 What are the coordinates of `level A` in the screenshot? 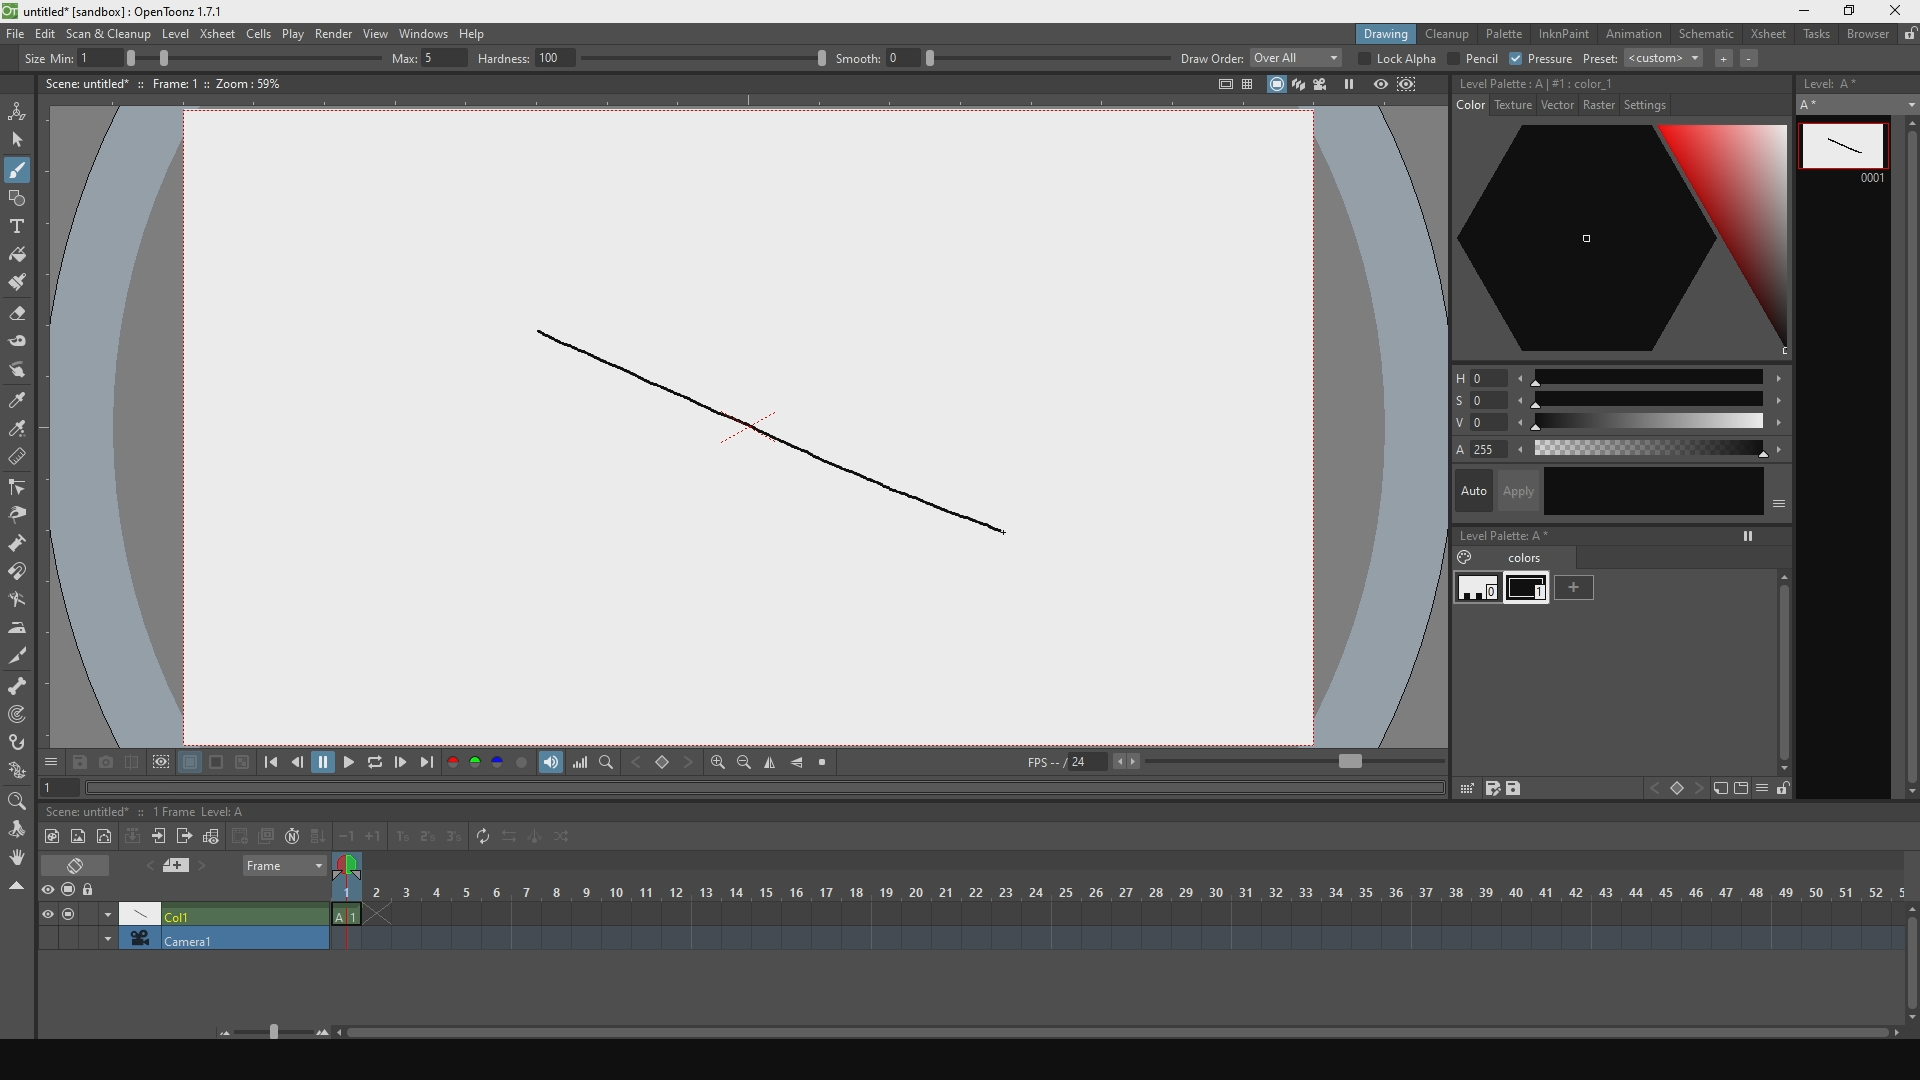 It's located at (1856, 83).